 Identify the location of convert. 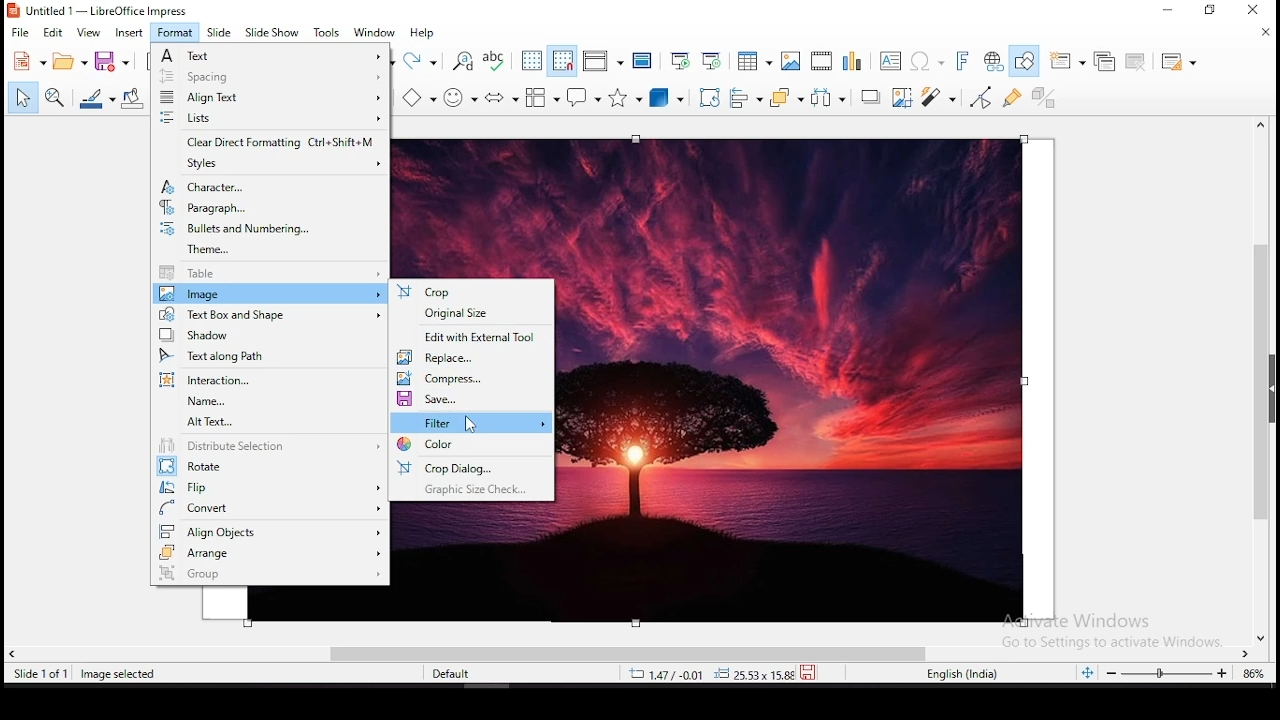
(272, 508).